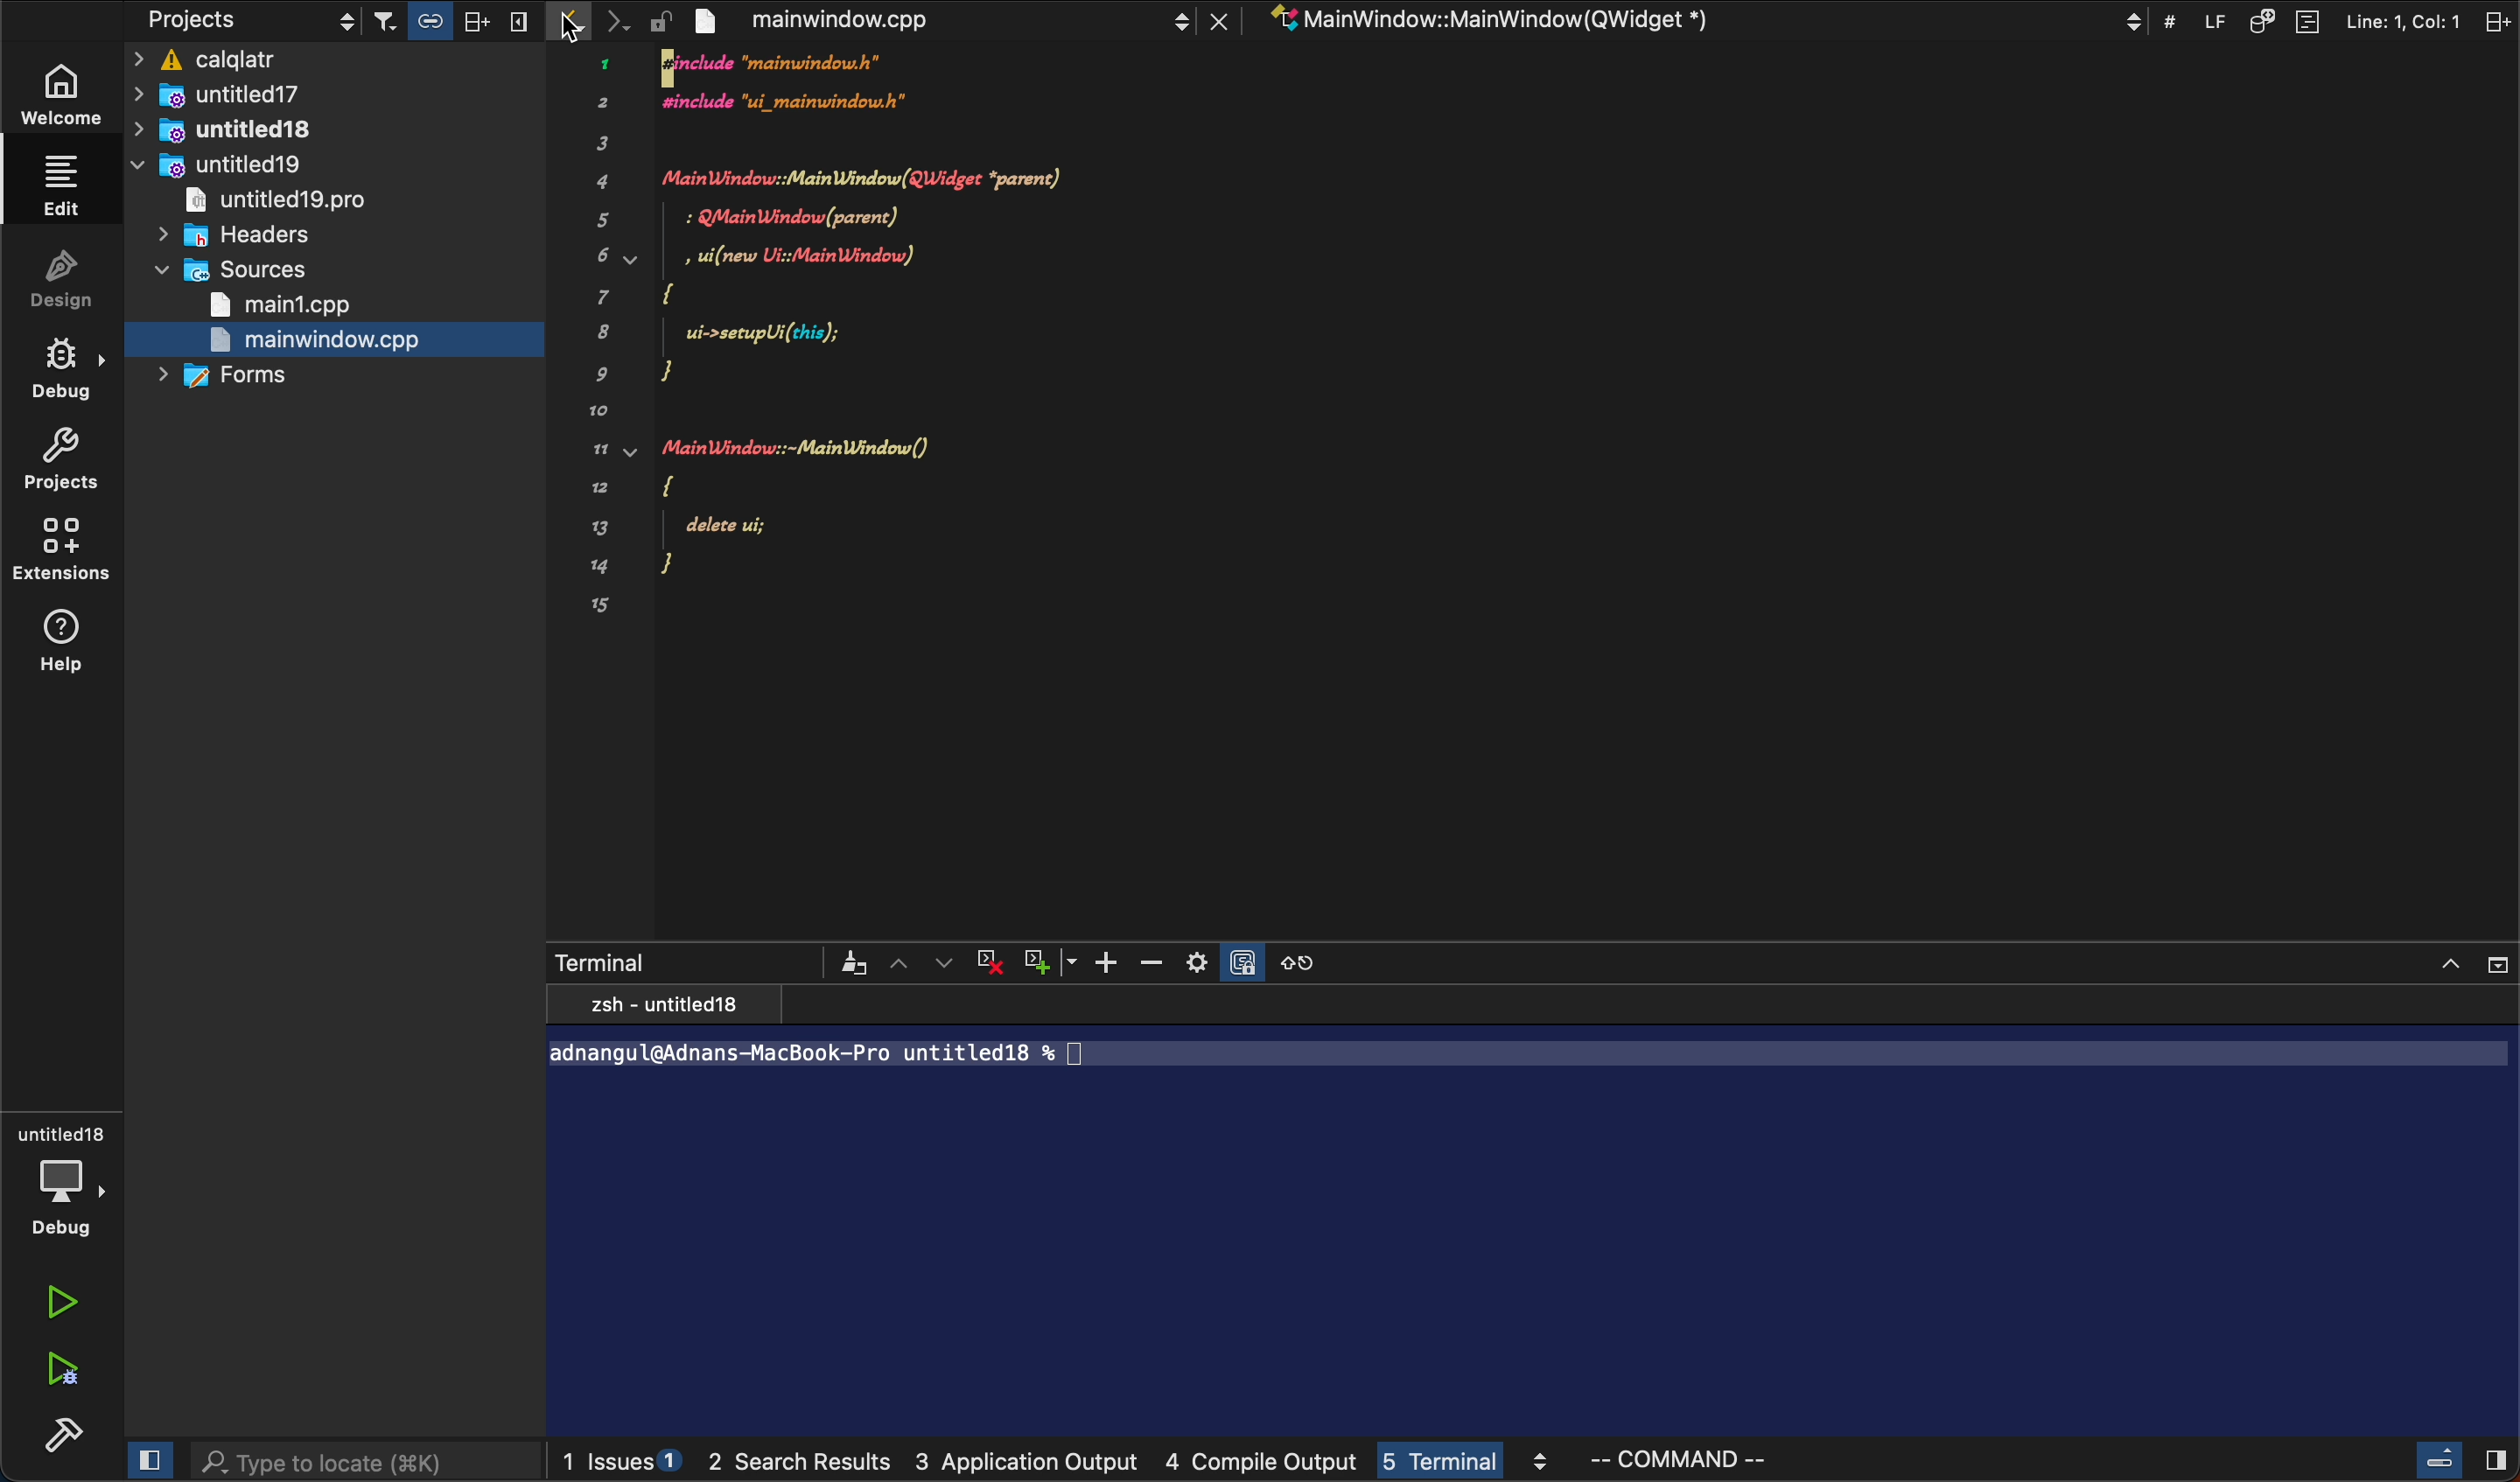 The width and height of the screenshot is (2520, 1482). Describe the element at coordinates (235, 378) in the screenshot. I see `forms` at that location.